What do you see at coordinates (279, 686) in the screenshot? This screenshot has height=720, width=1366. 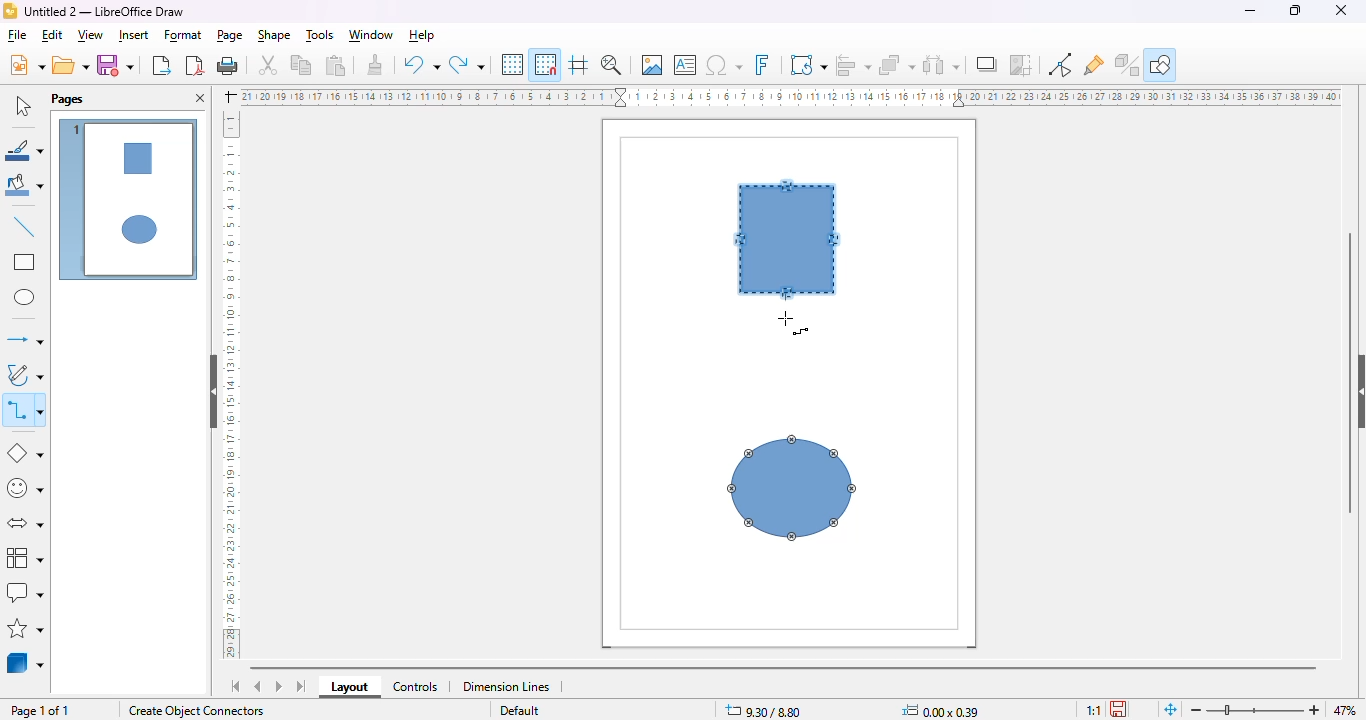 I see `scroll to next sheet` at bounding box center [279, 686].